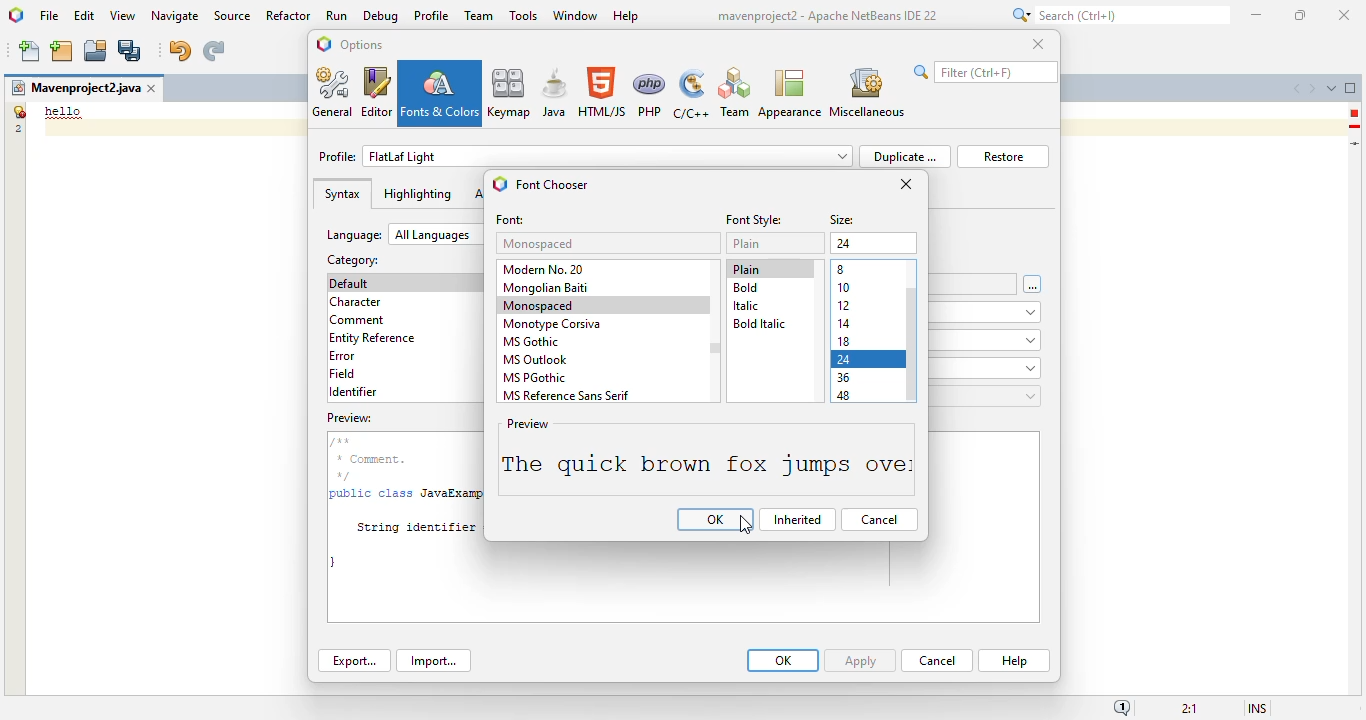 The width and height of the screenshot is (1366, 720). What do you see at coordinates (708, 464) in the screenshot?
I see `font size changed to 24` at bounding box center [708, 464].